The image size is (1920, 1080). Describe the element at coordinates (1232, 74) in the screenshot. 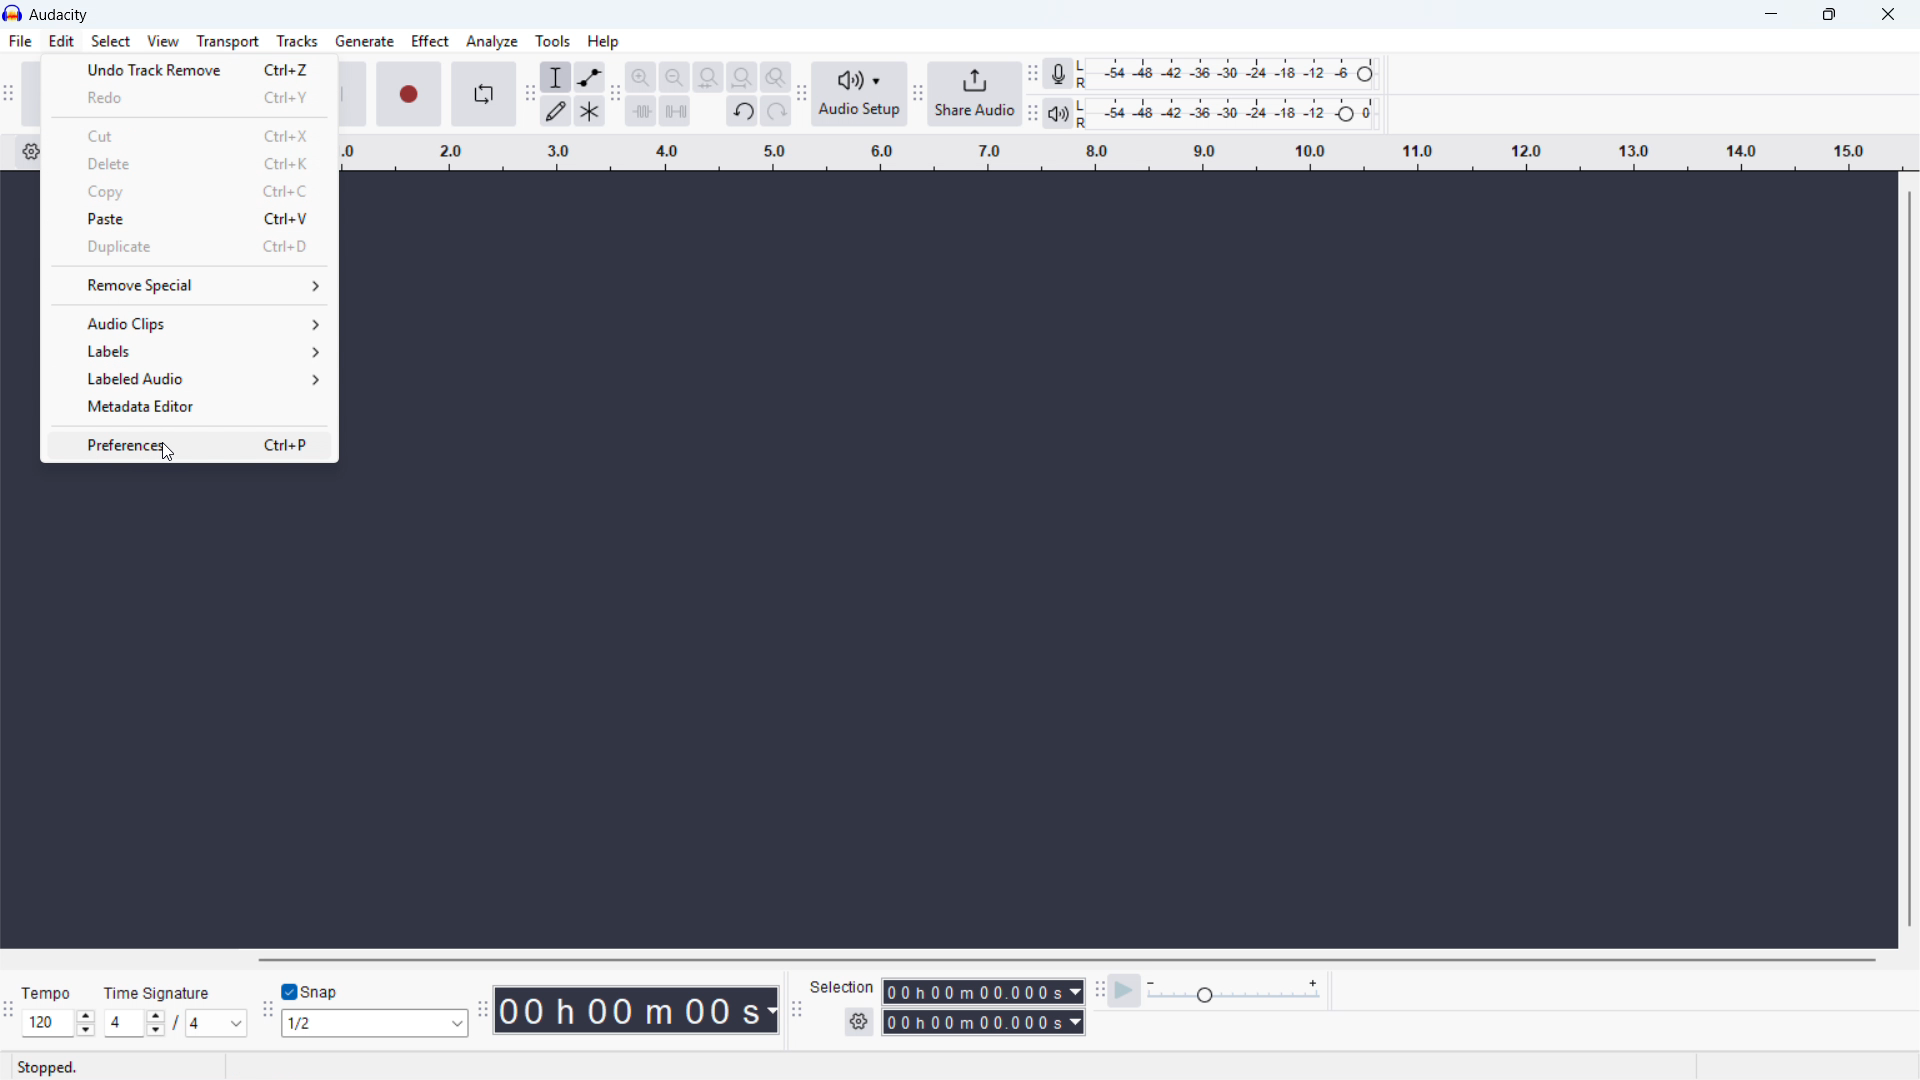

I see `recording level` at that location.